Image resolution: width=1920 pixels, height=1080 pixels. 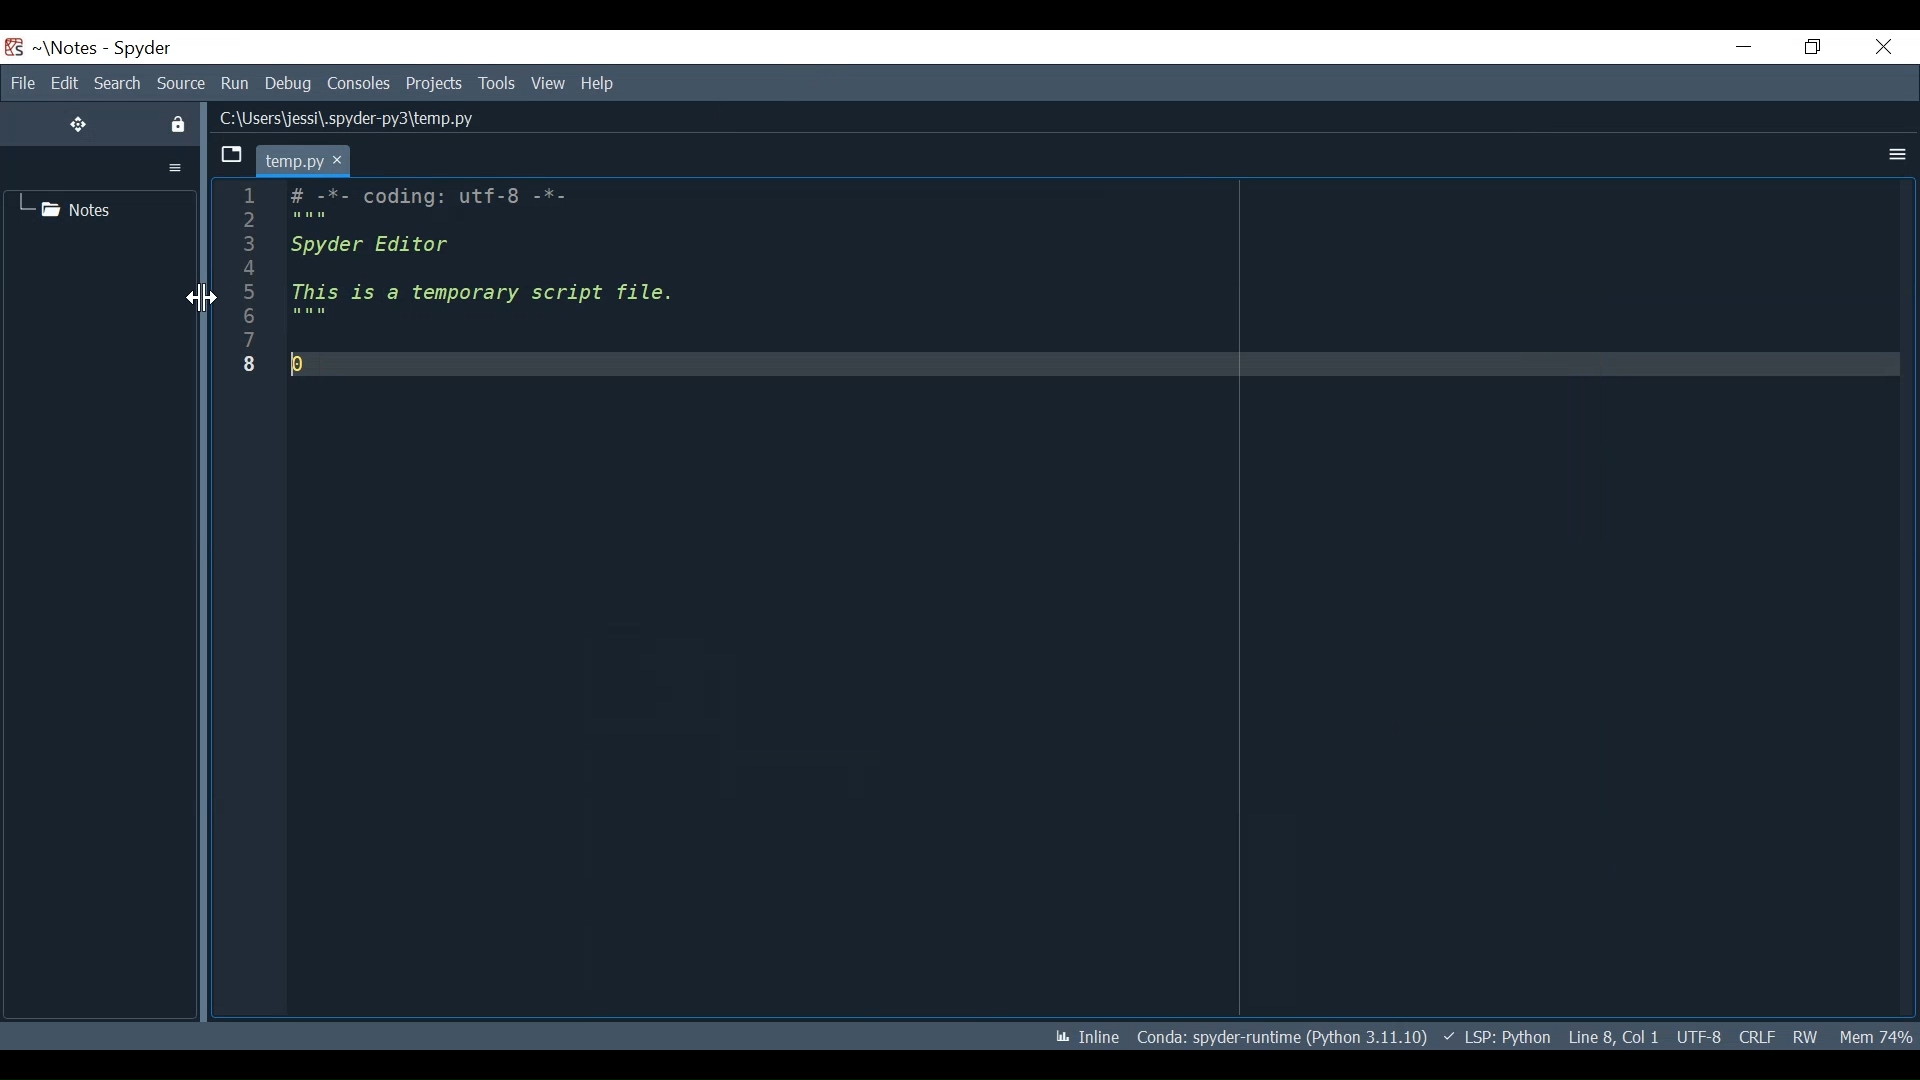 What do you see at coordinates (1805, 1033) in the screenshot?
I see `RW` at bounding box center [1805, 1033].